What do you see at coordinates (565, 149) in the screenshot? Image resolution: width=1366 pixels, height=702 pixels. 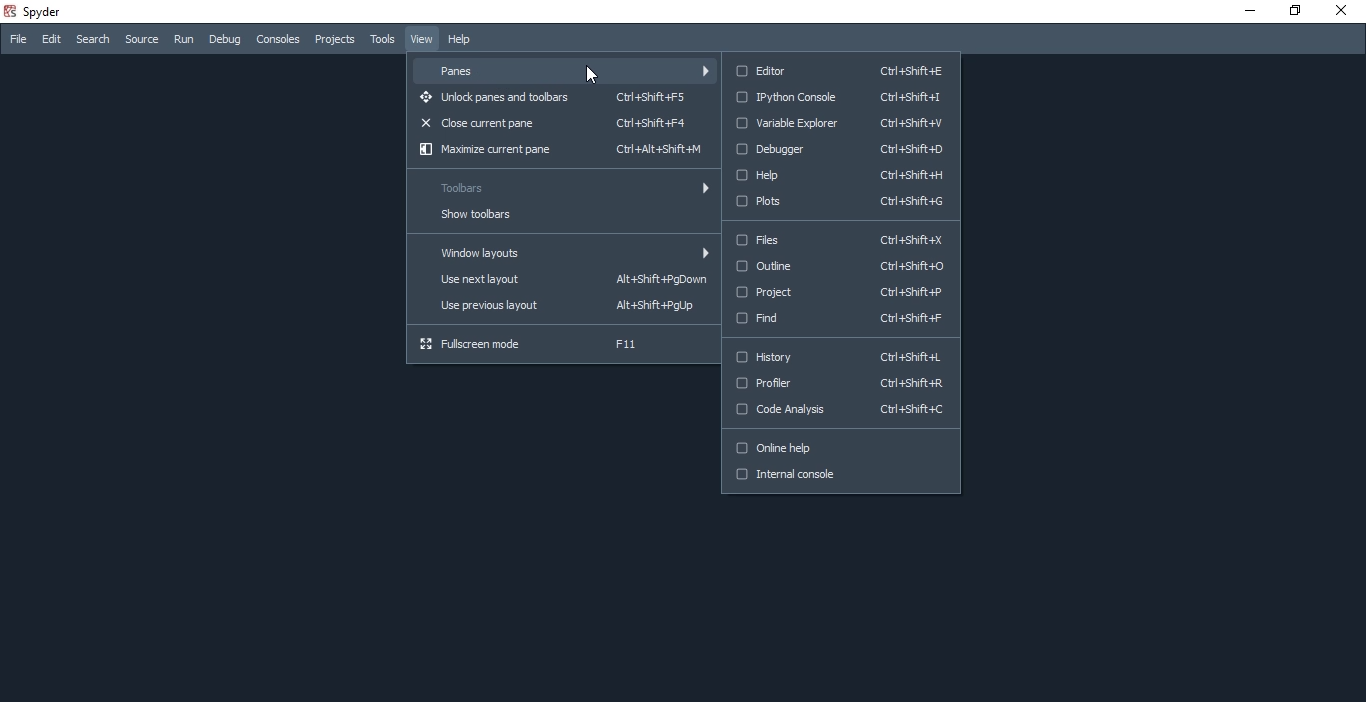 I see `Maximize current pane` at bounding box center [565, 149].